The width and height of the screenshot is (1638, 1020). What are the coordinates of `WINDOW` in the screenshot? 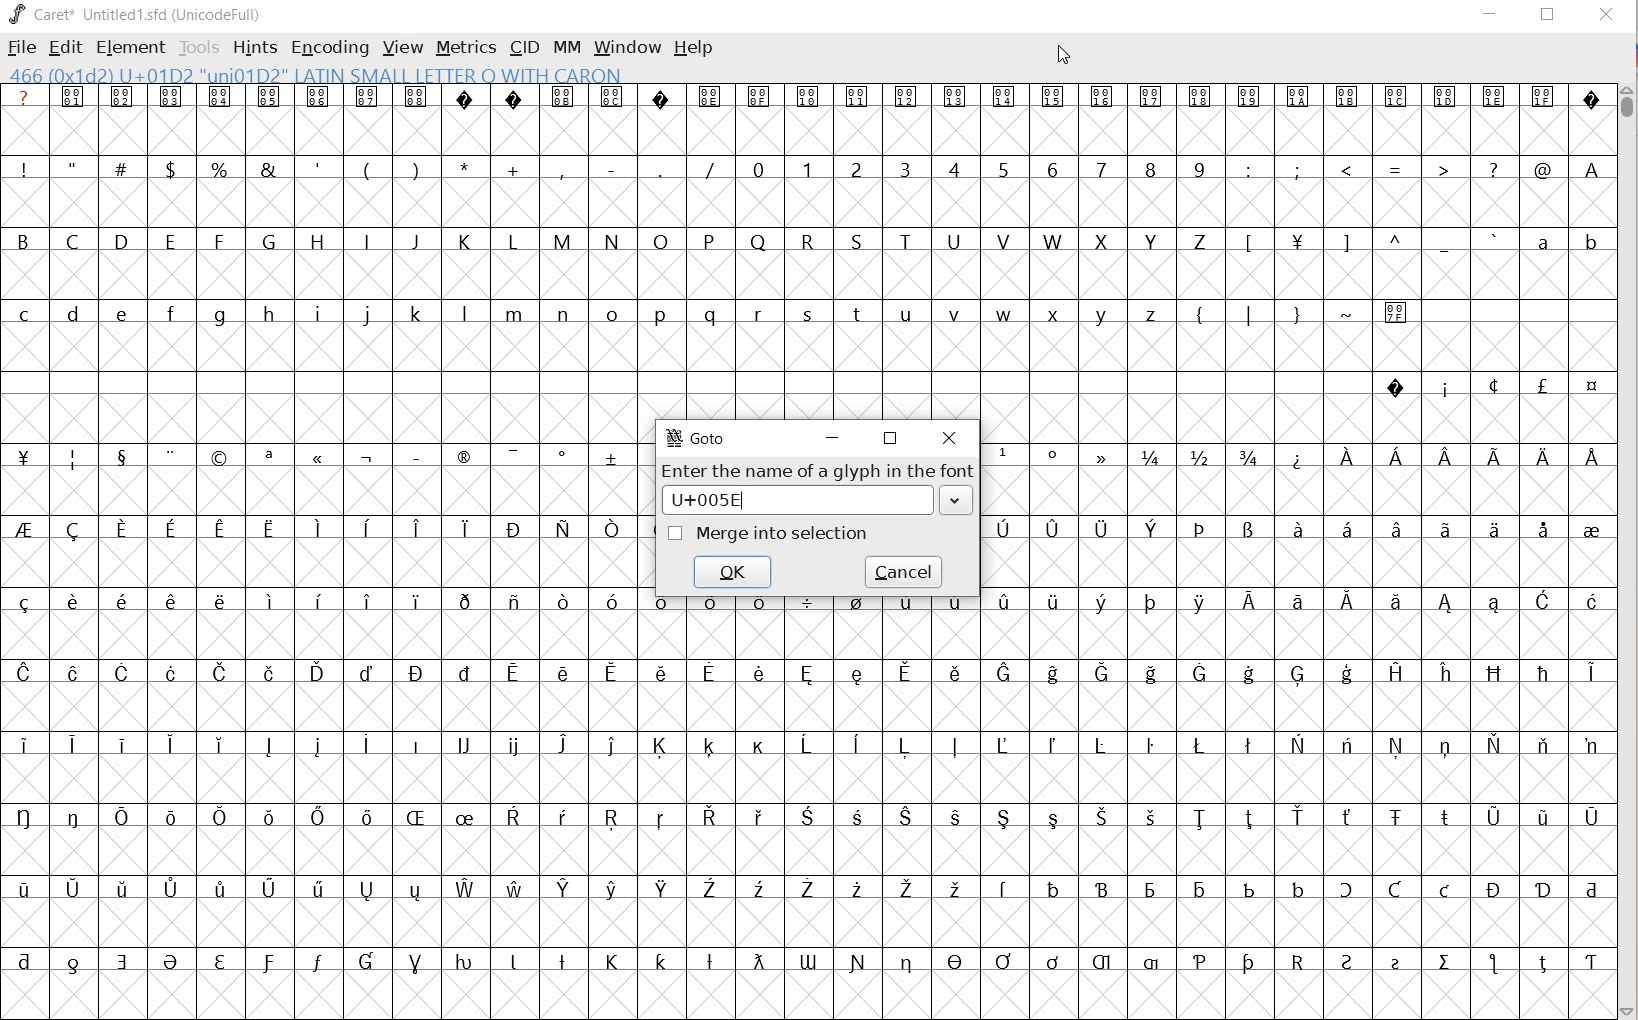 It's located at (625, 46).